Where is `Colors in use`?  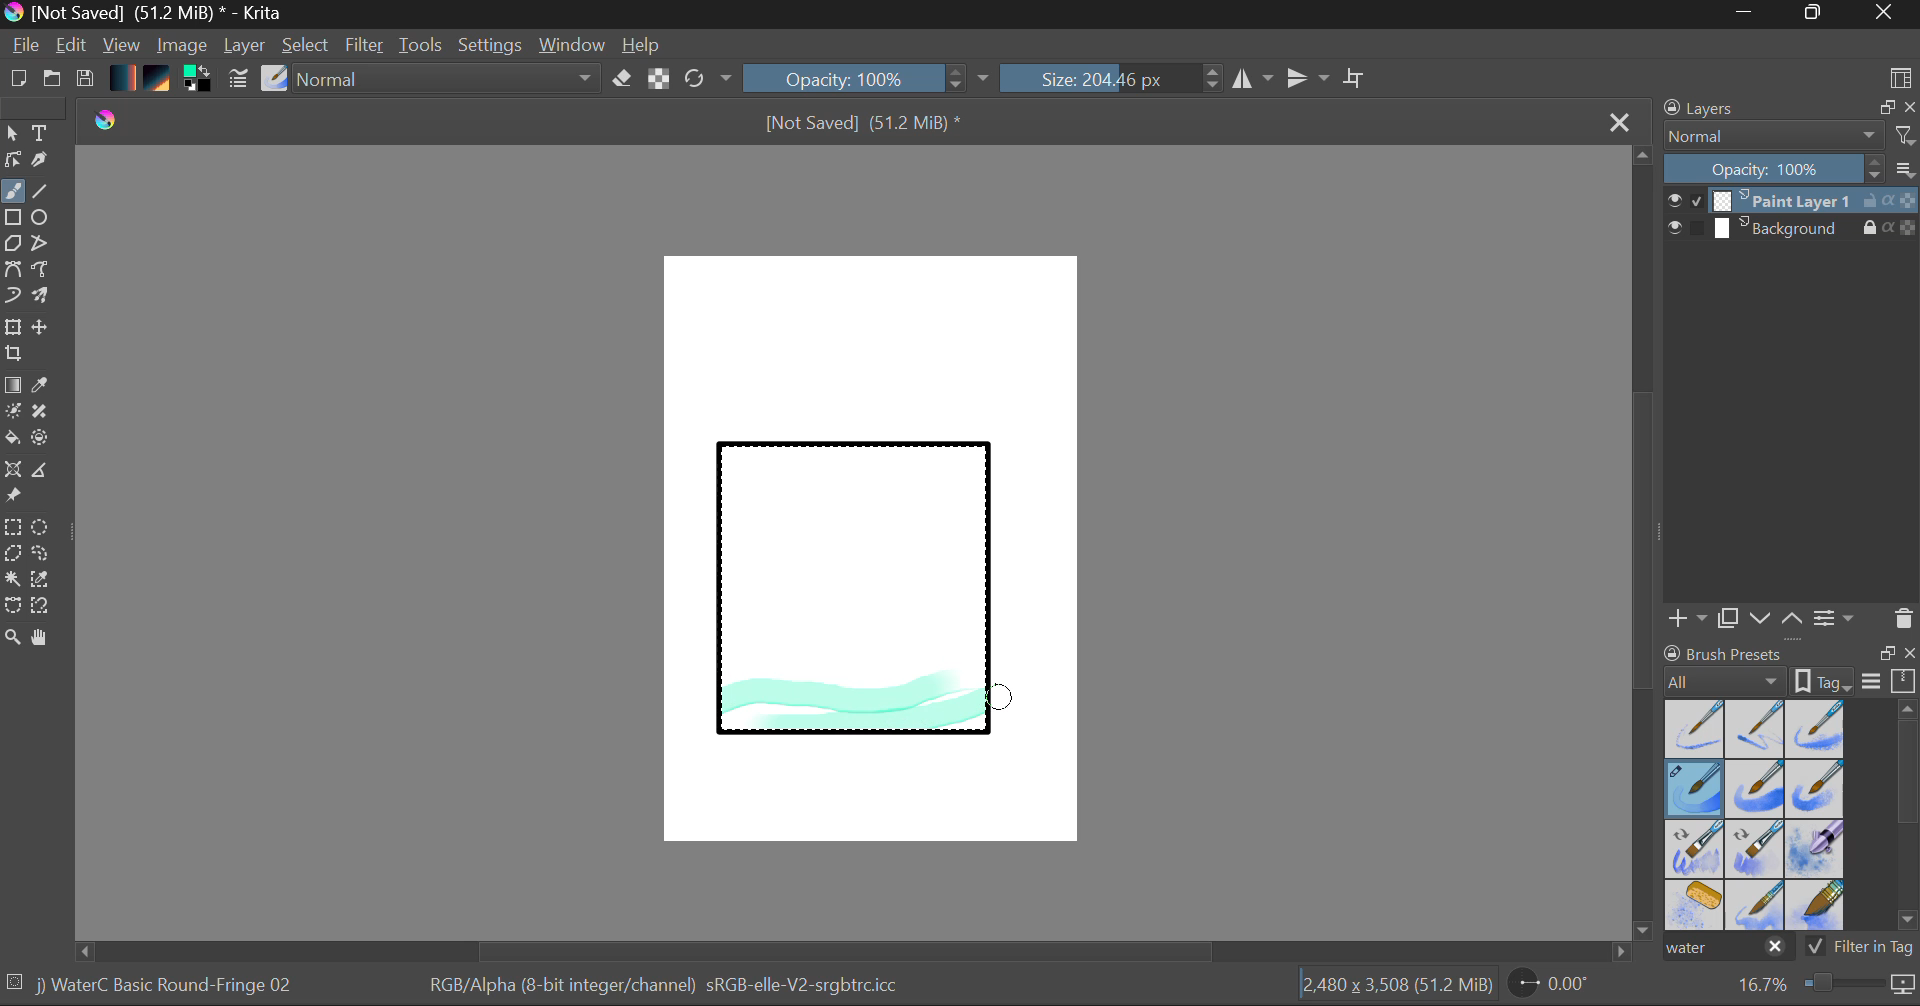 Colors in use is located at coordinates (199, 80).